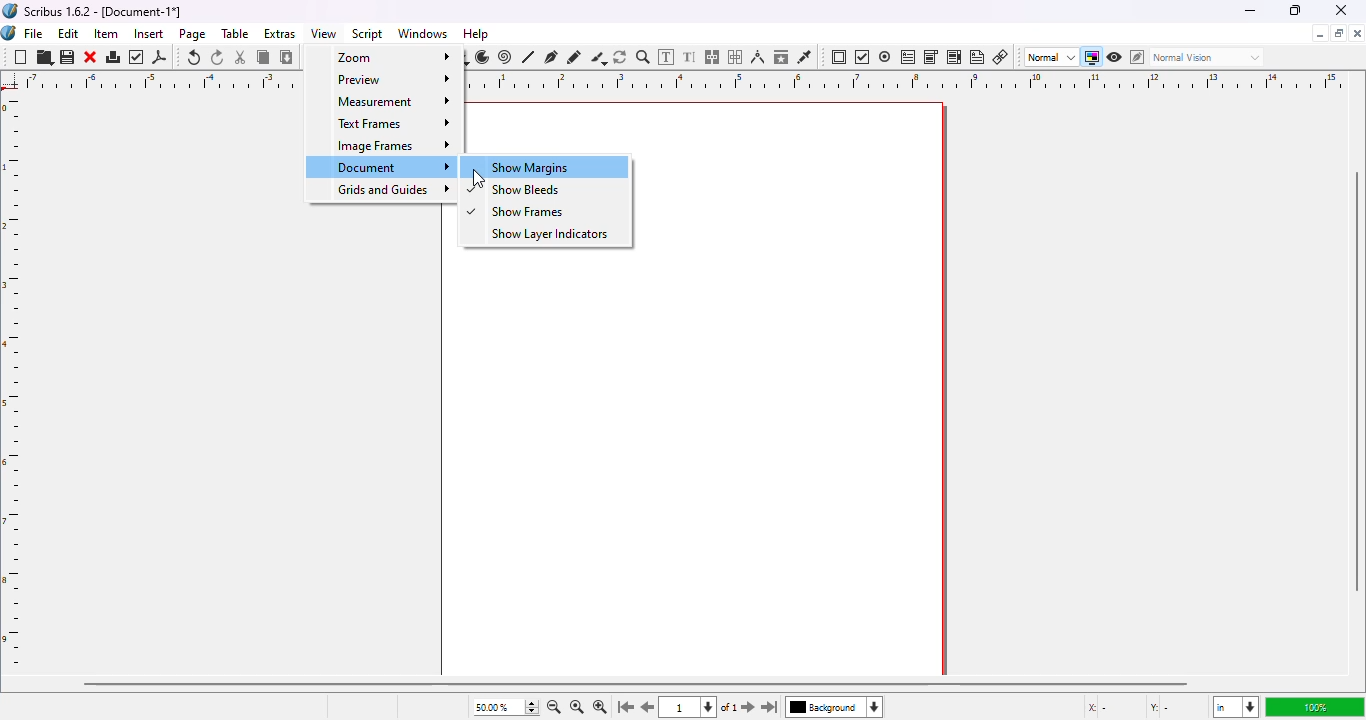 The height and width of the screenshot is (720, 1366). I want to click on minimize, so click(1319, 34).